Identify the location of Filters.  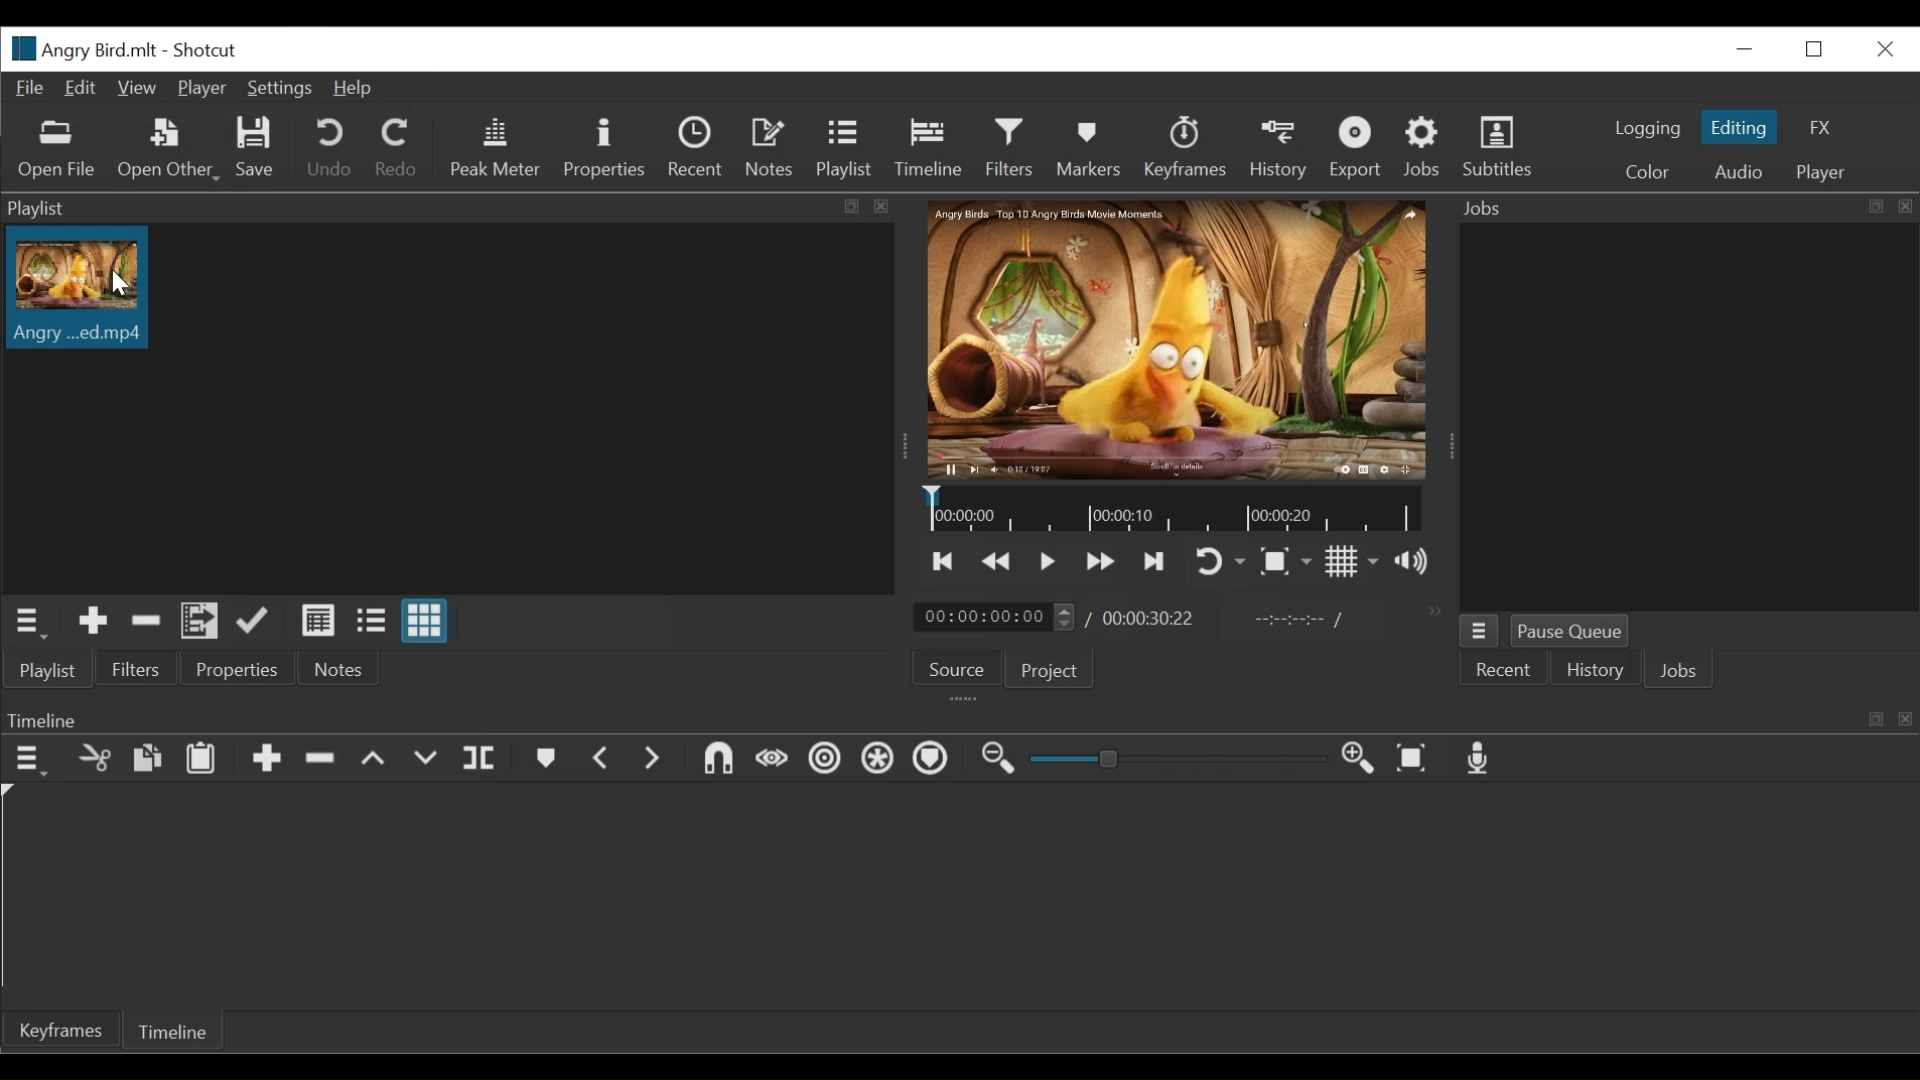
(1010, 147).